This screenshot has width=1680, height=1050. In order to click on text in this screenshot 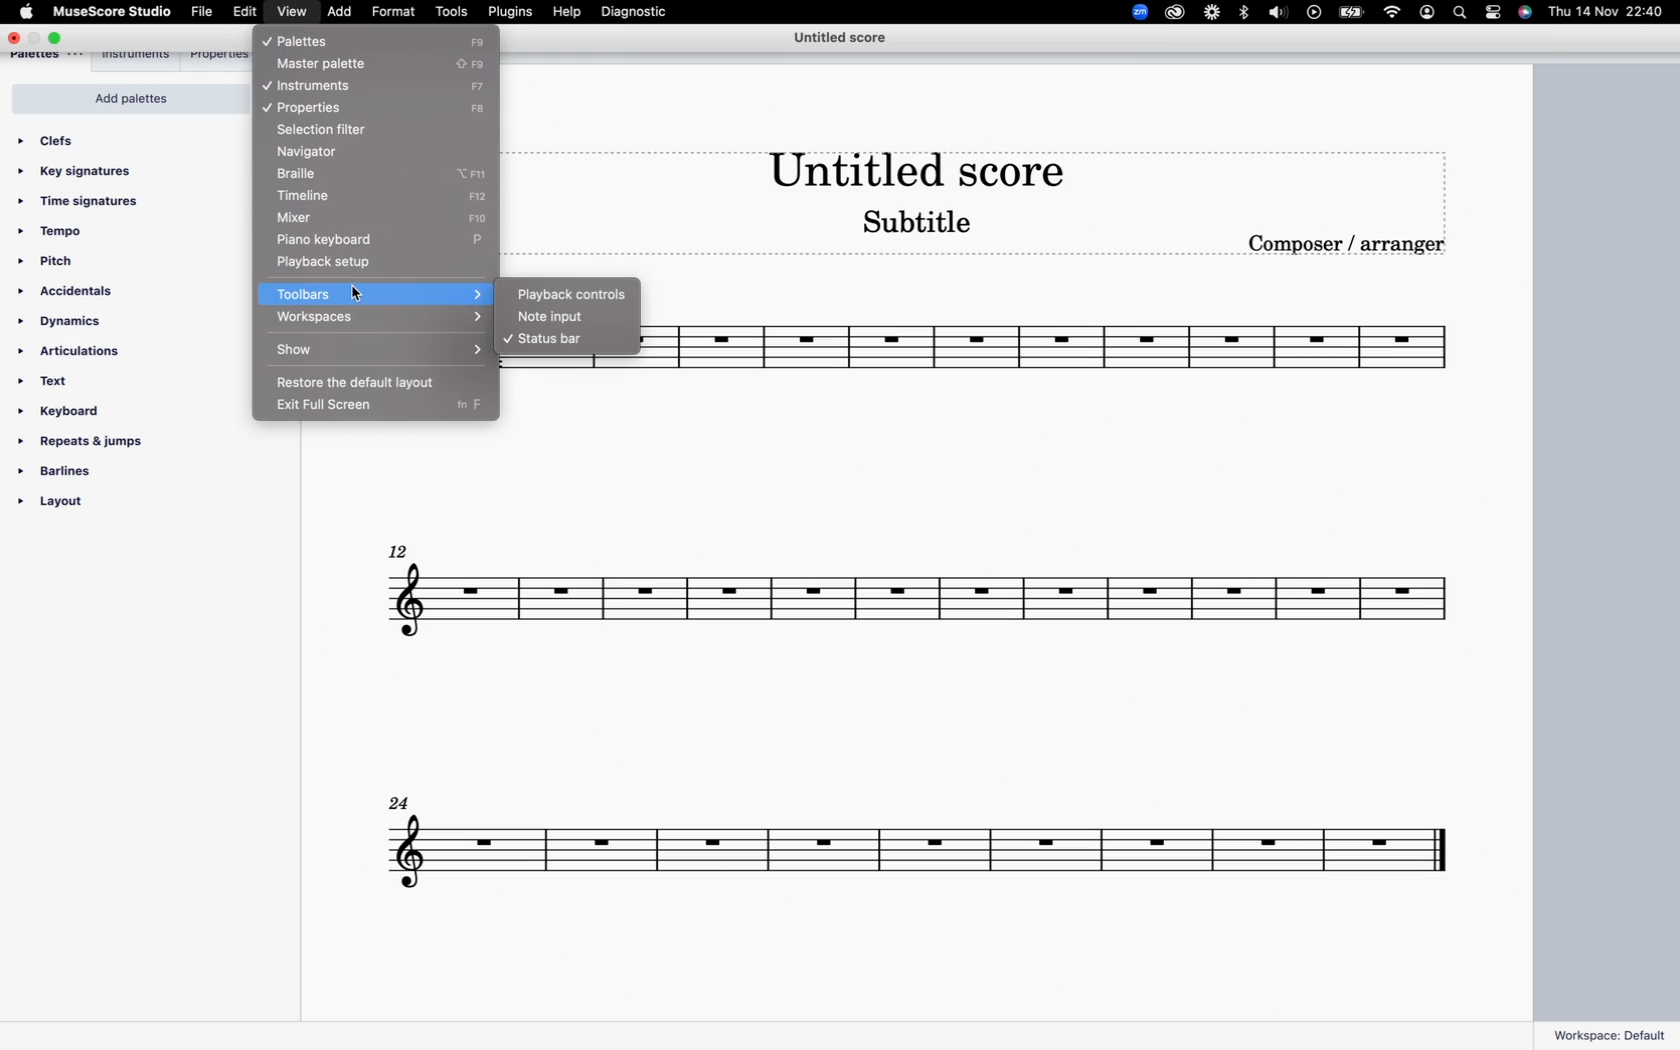, I will do `click(49, 380)`.